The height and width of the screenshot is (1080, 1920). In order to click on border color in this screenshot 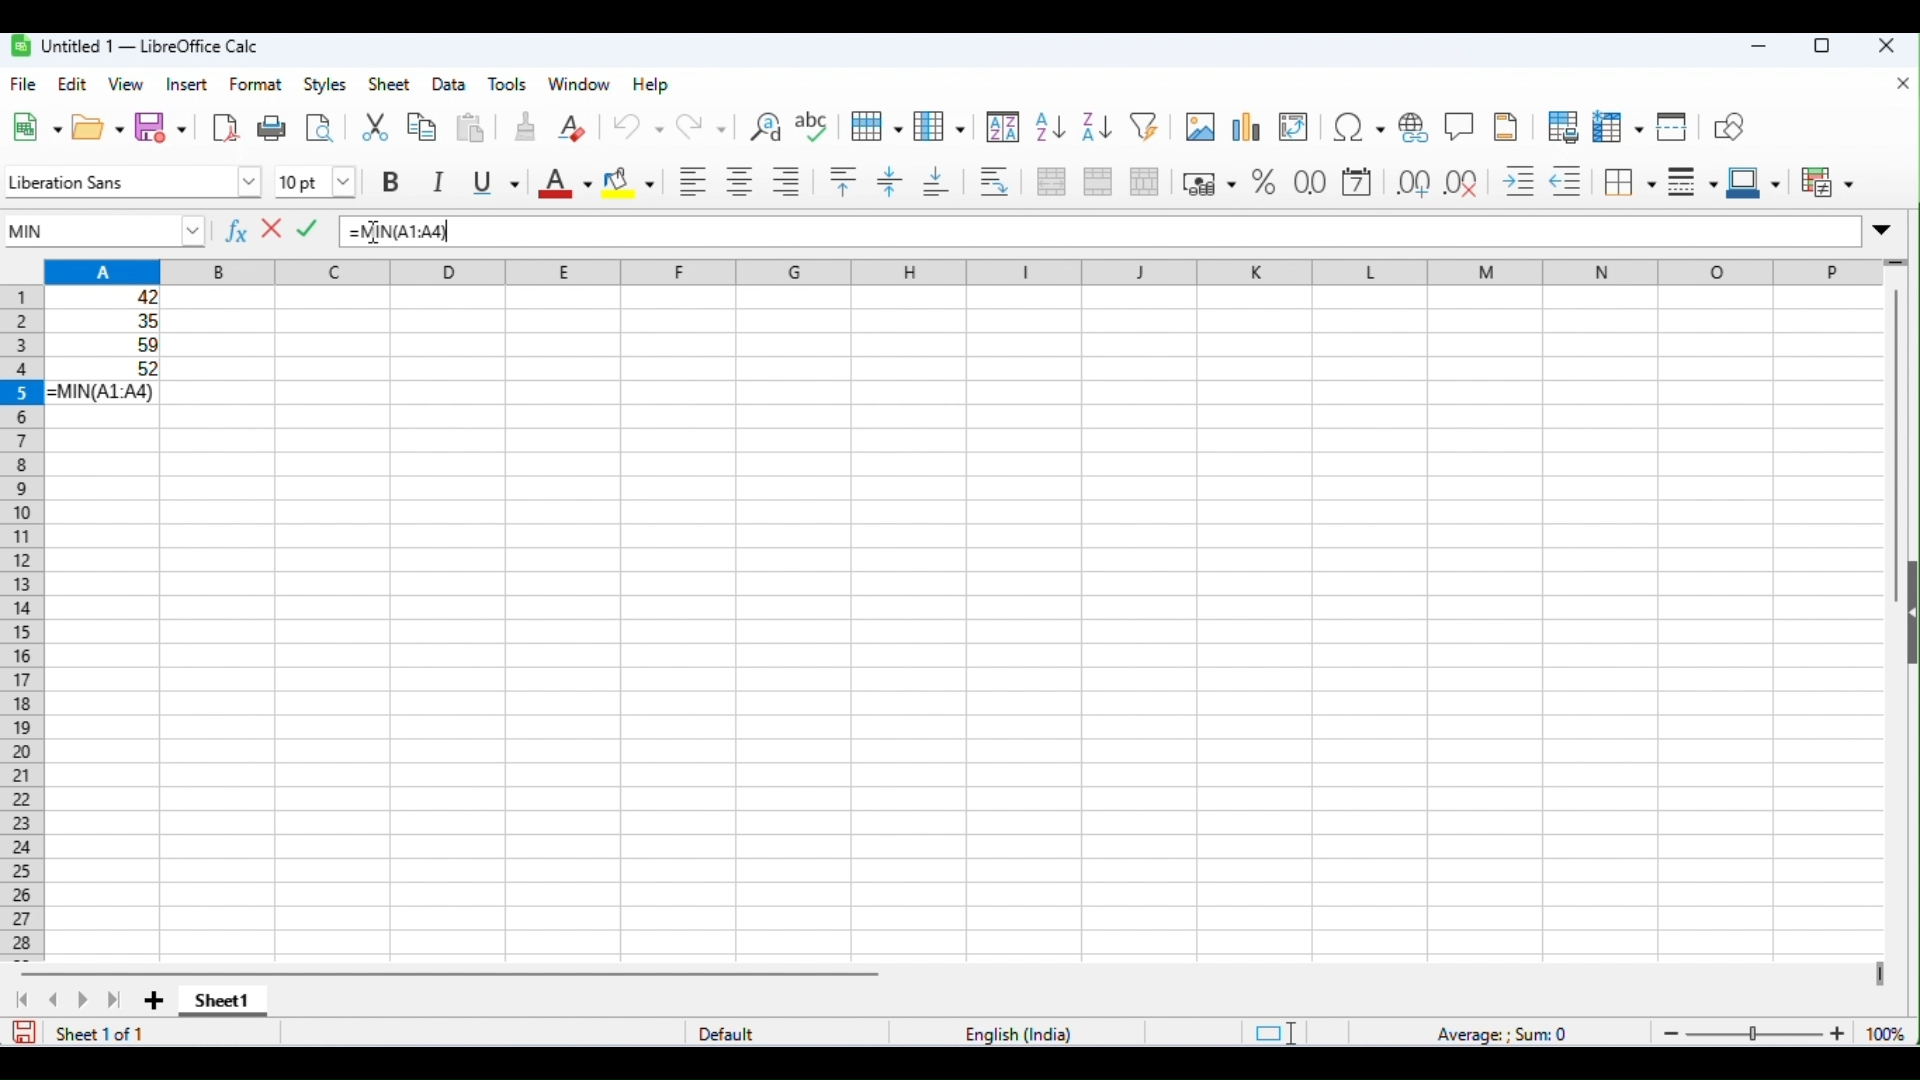, I will do `click(1753, 184)`.